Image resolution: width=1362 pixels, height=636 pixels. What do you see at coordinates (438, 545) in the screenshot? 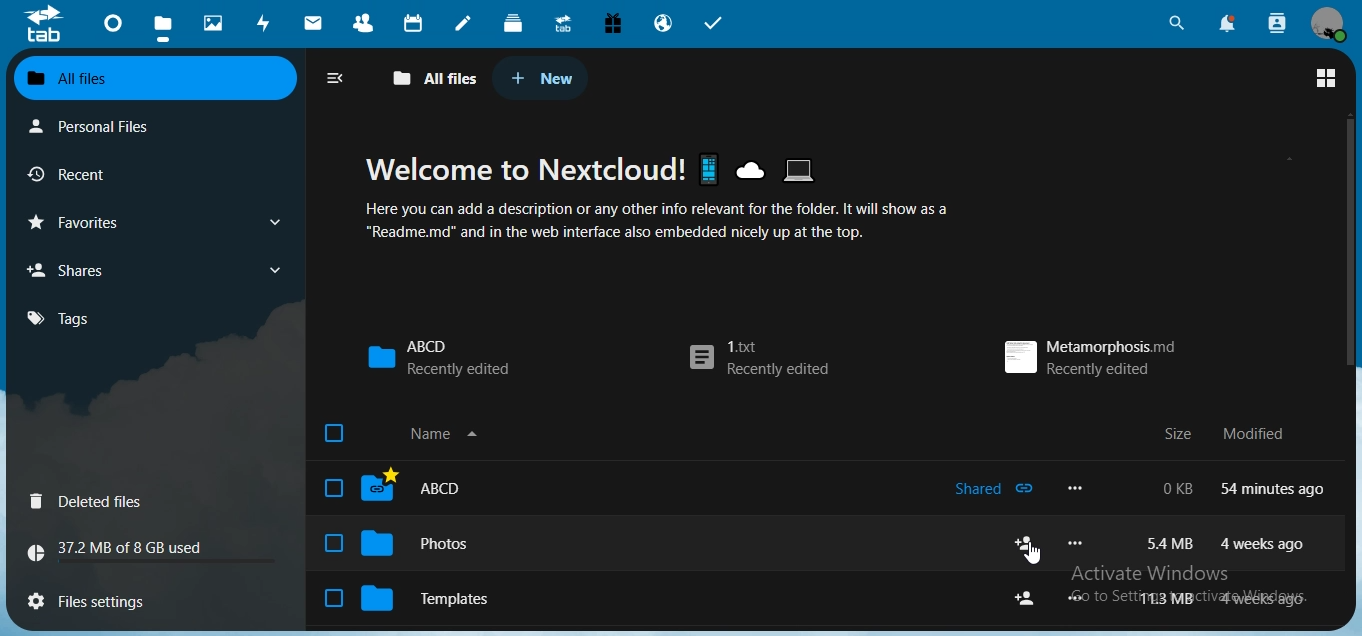
I see `Photos` at bounding box center [438, 545].